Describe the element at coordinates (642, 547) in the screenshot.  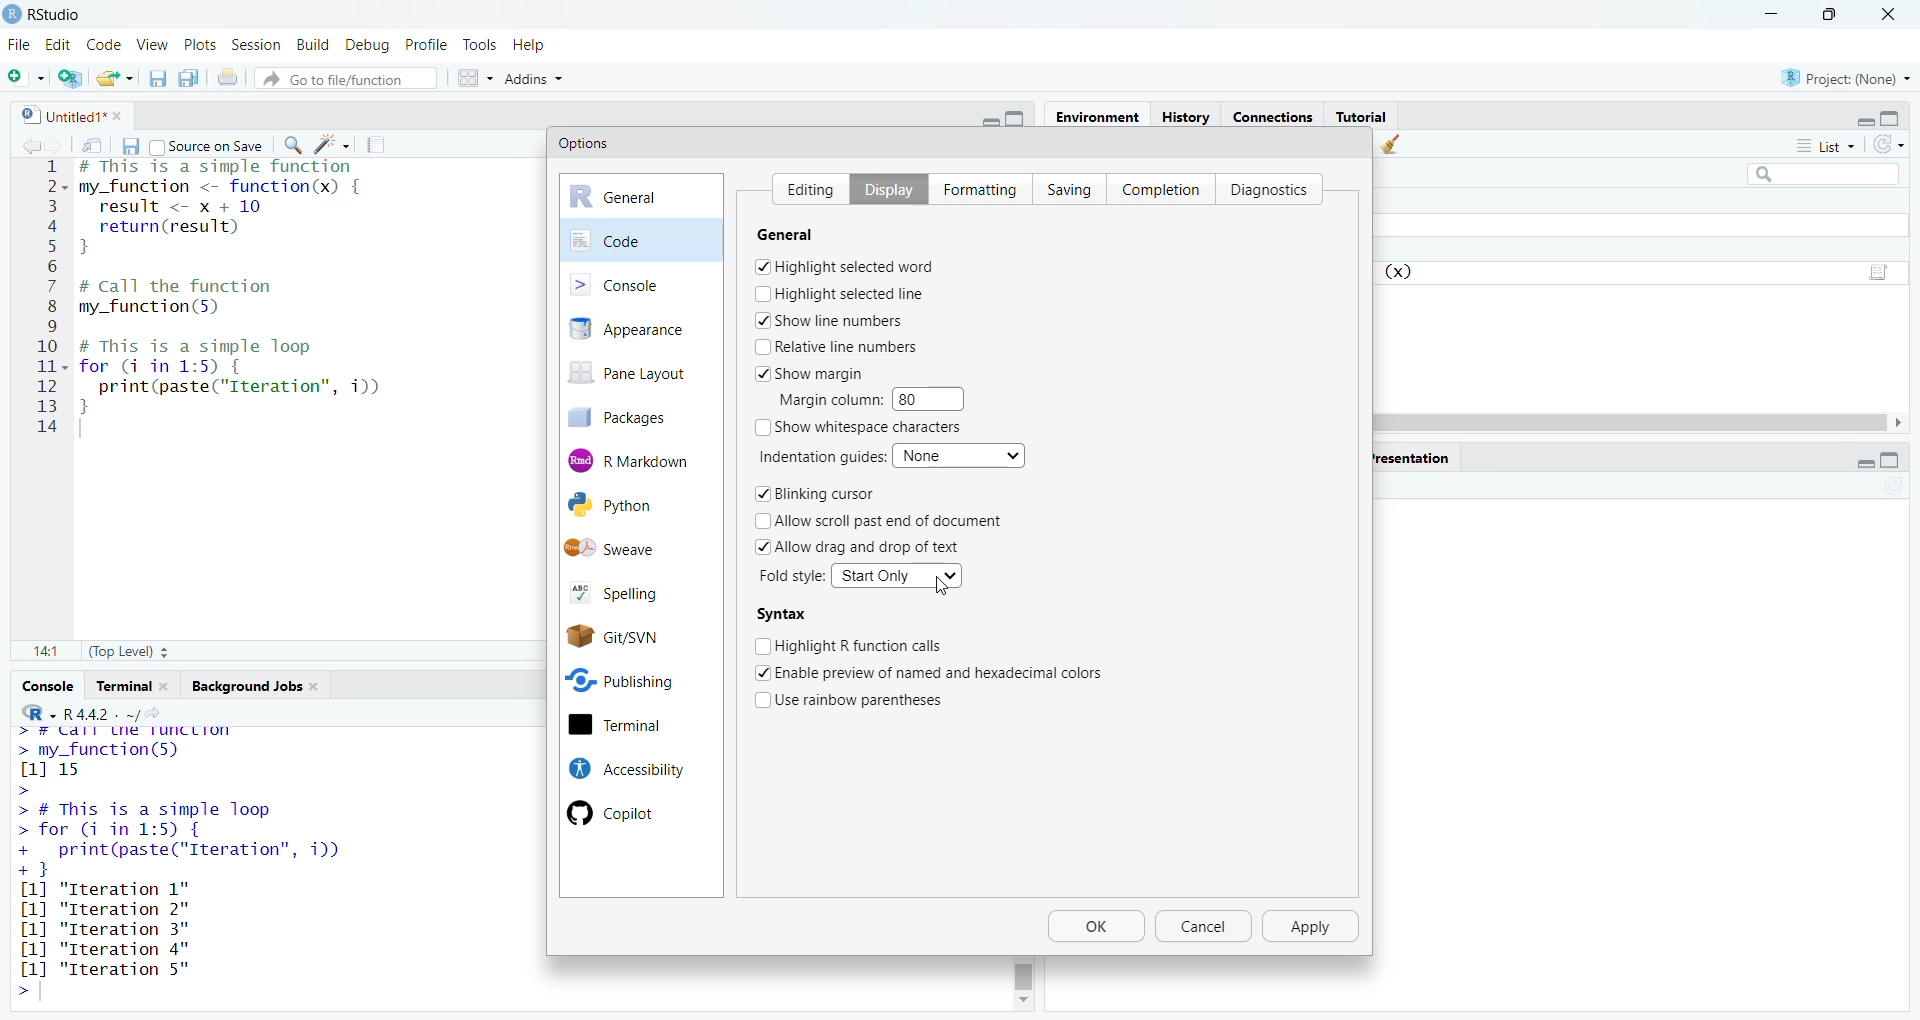
I see `Sweave` at that location.